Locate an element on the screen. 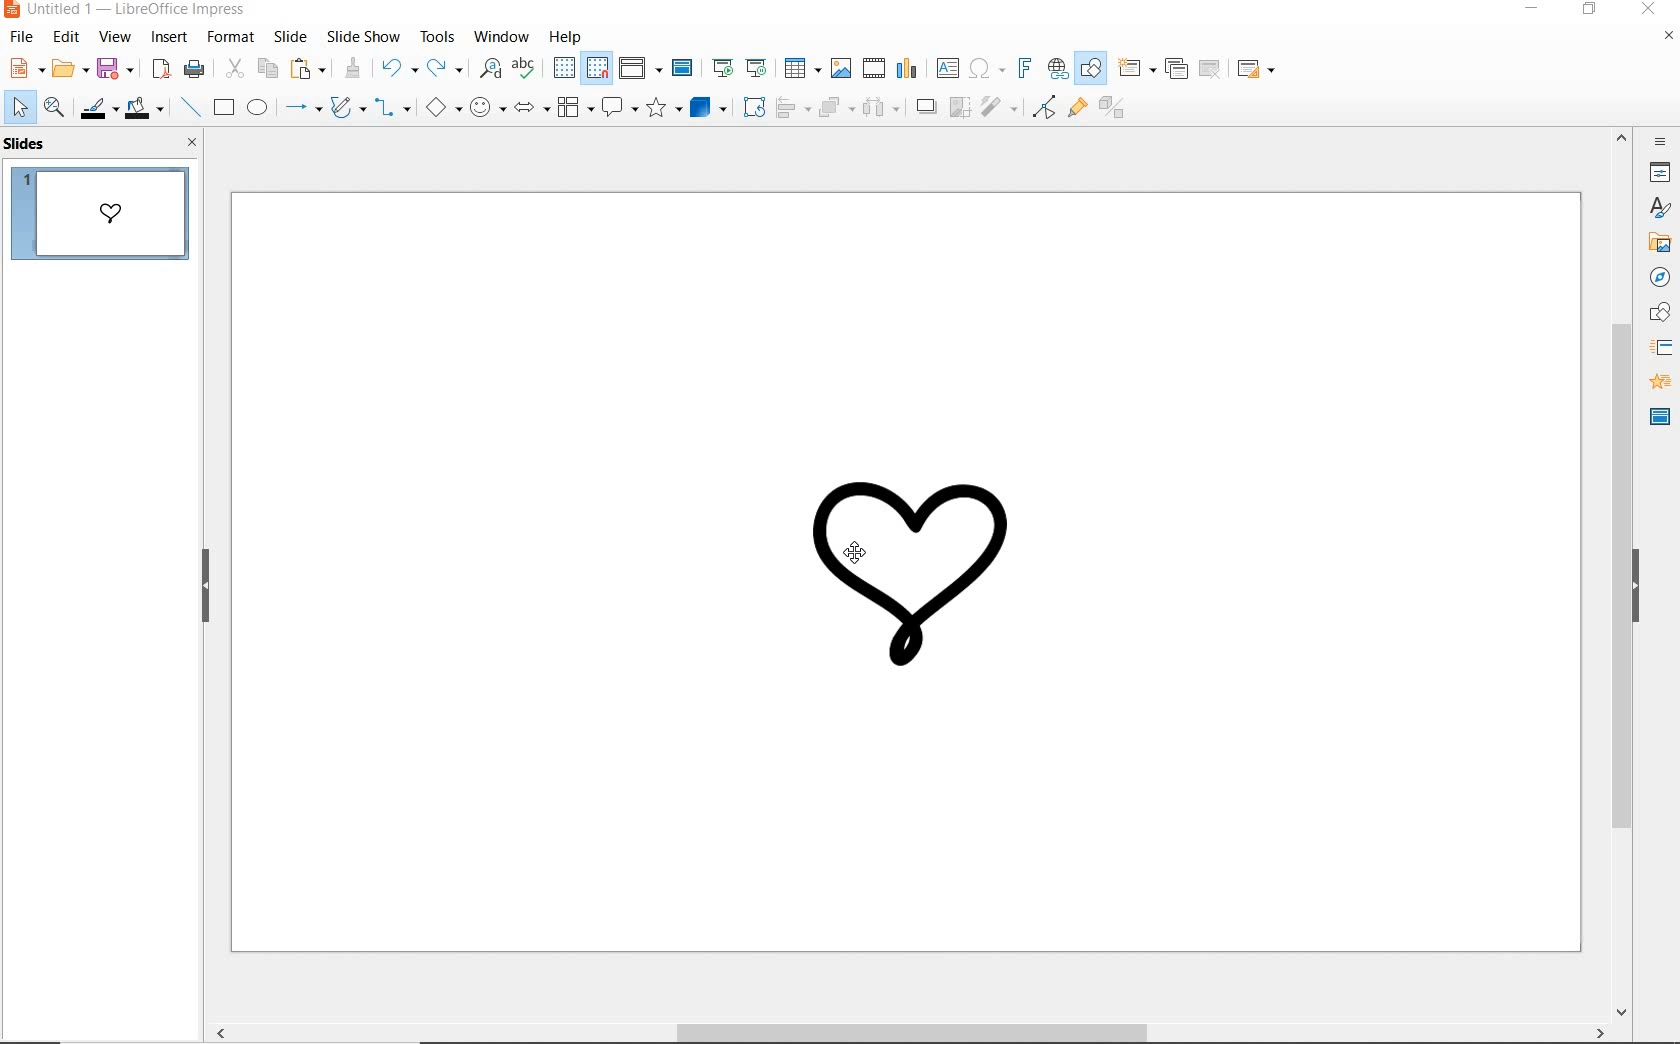  SLIDE 1 is located at coordinates (106, 217).